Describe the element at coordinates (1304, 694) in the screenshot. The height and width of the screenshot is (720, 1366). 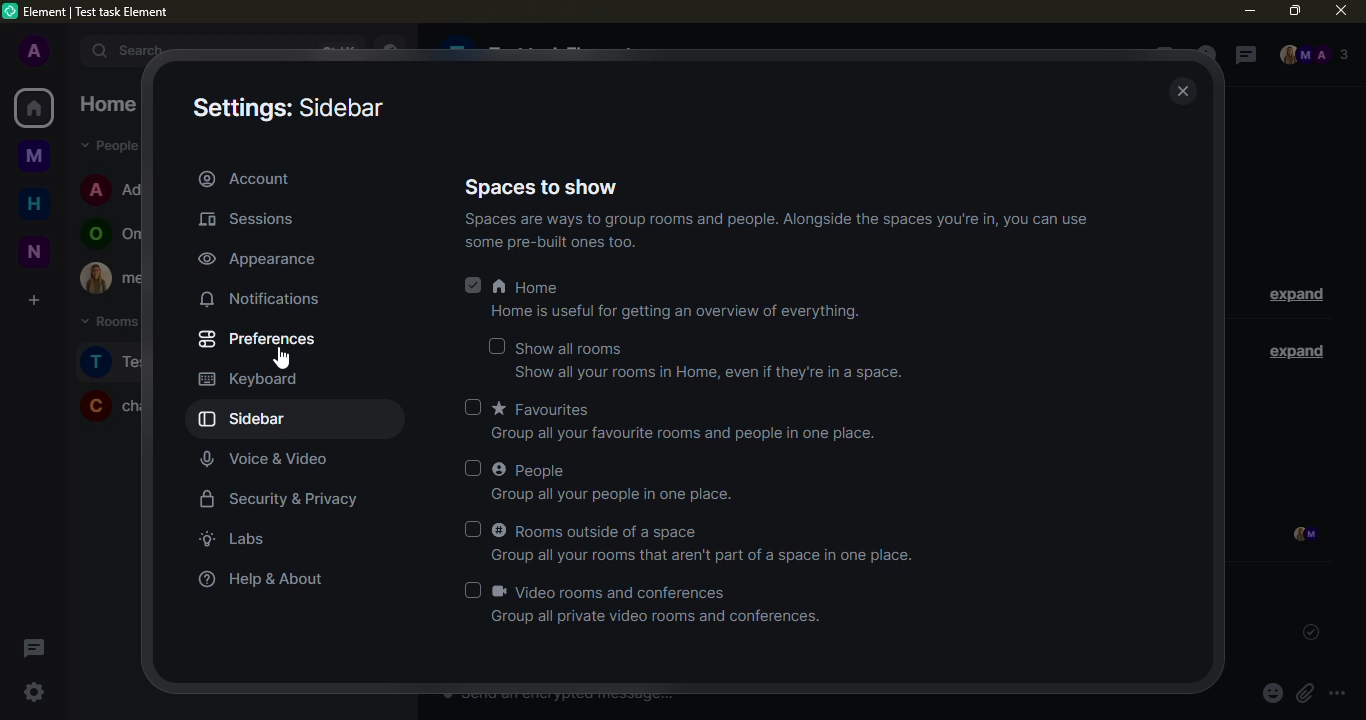
I see `attach` at that location.